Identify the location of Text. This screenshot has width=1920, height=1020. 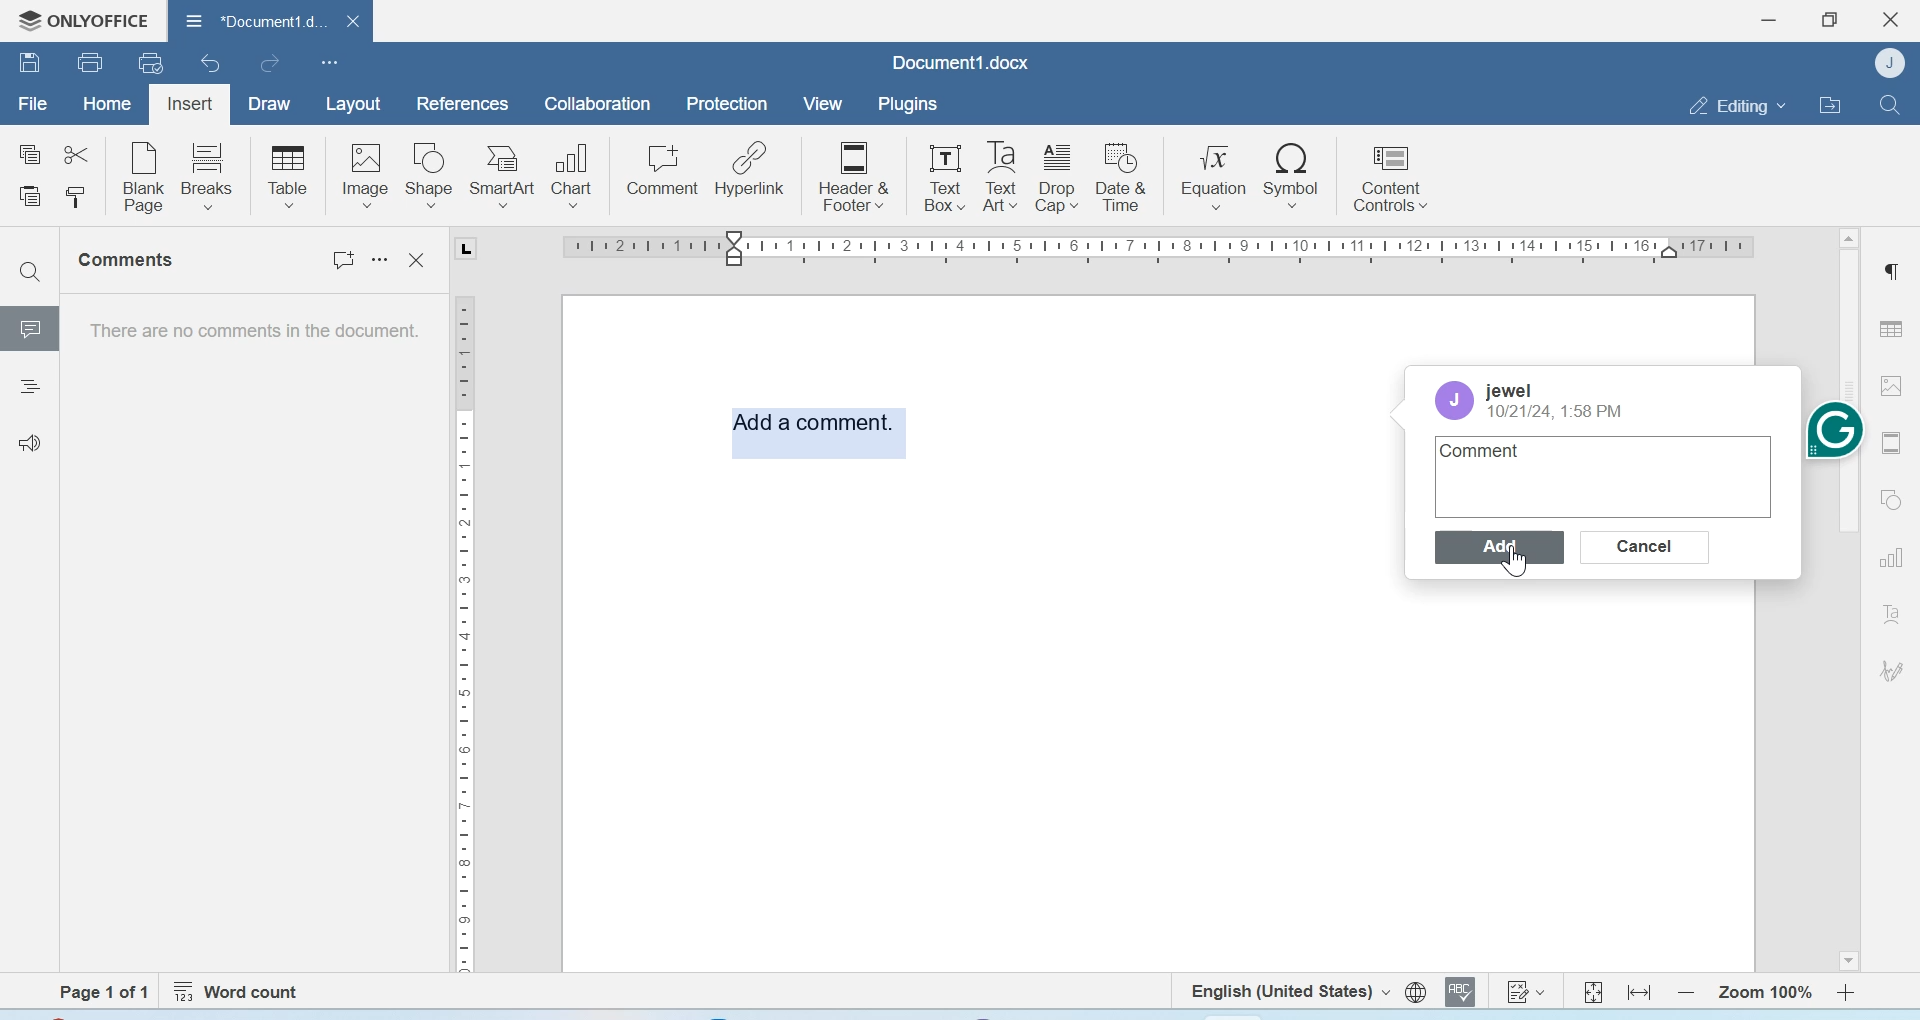
(1892, 613).